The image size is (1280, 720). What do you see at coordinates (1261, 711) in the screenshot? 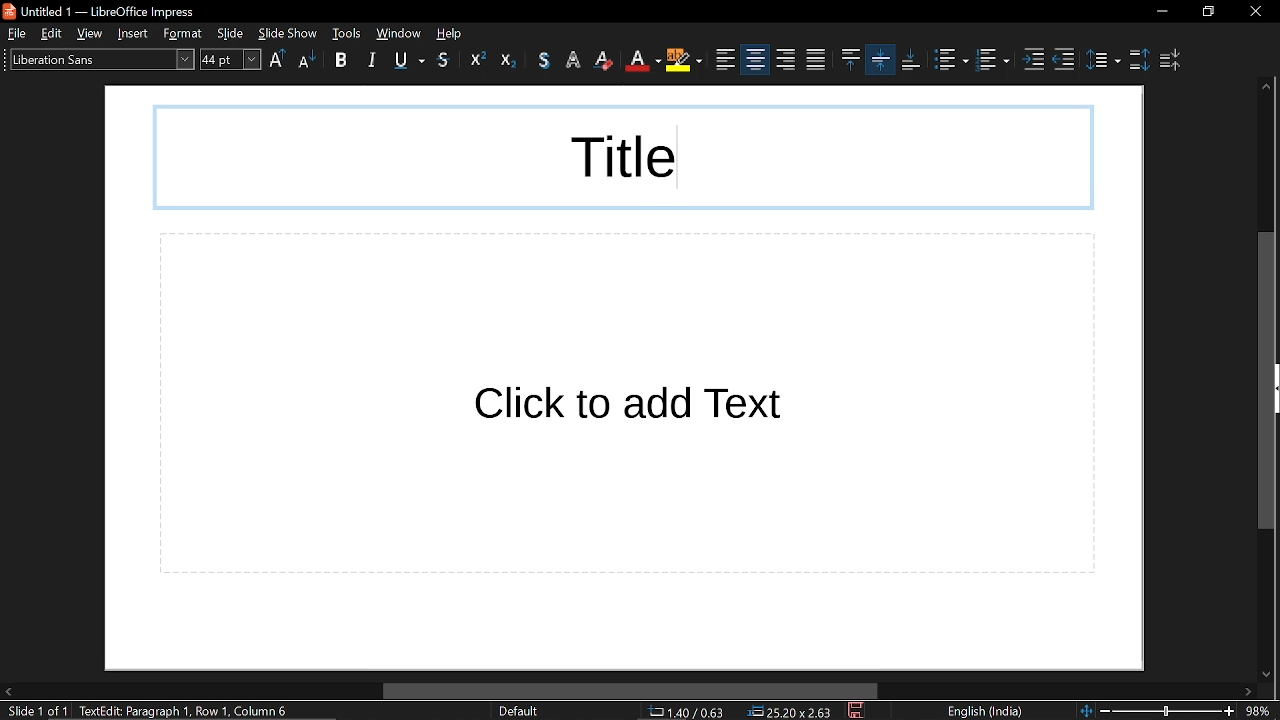
I see `current zoom` at bounding box center [1261, 711].